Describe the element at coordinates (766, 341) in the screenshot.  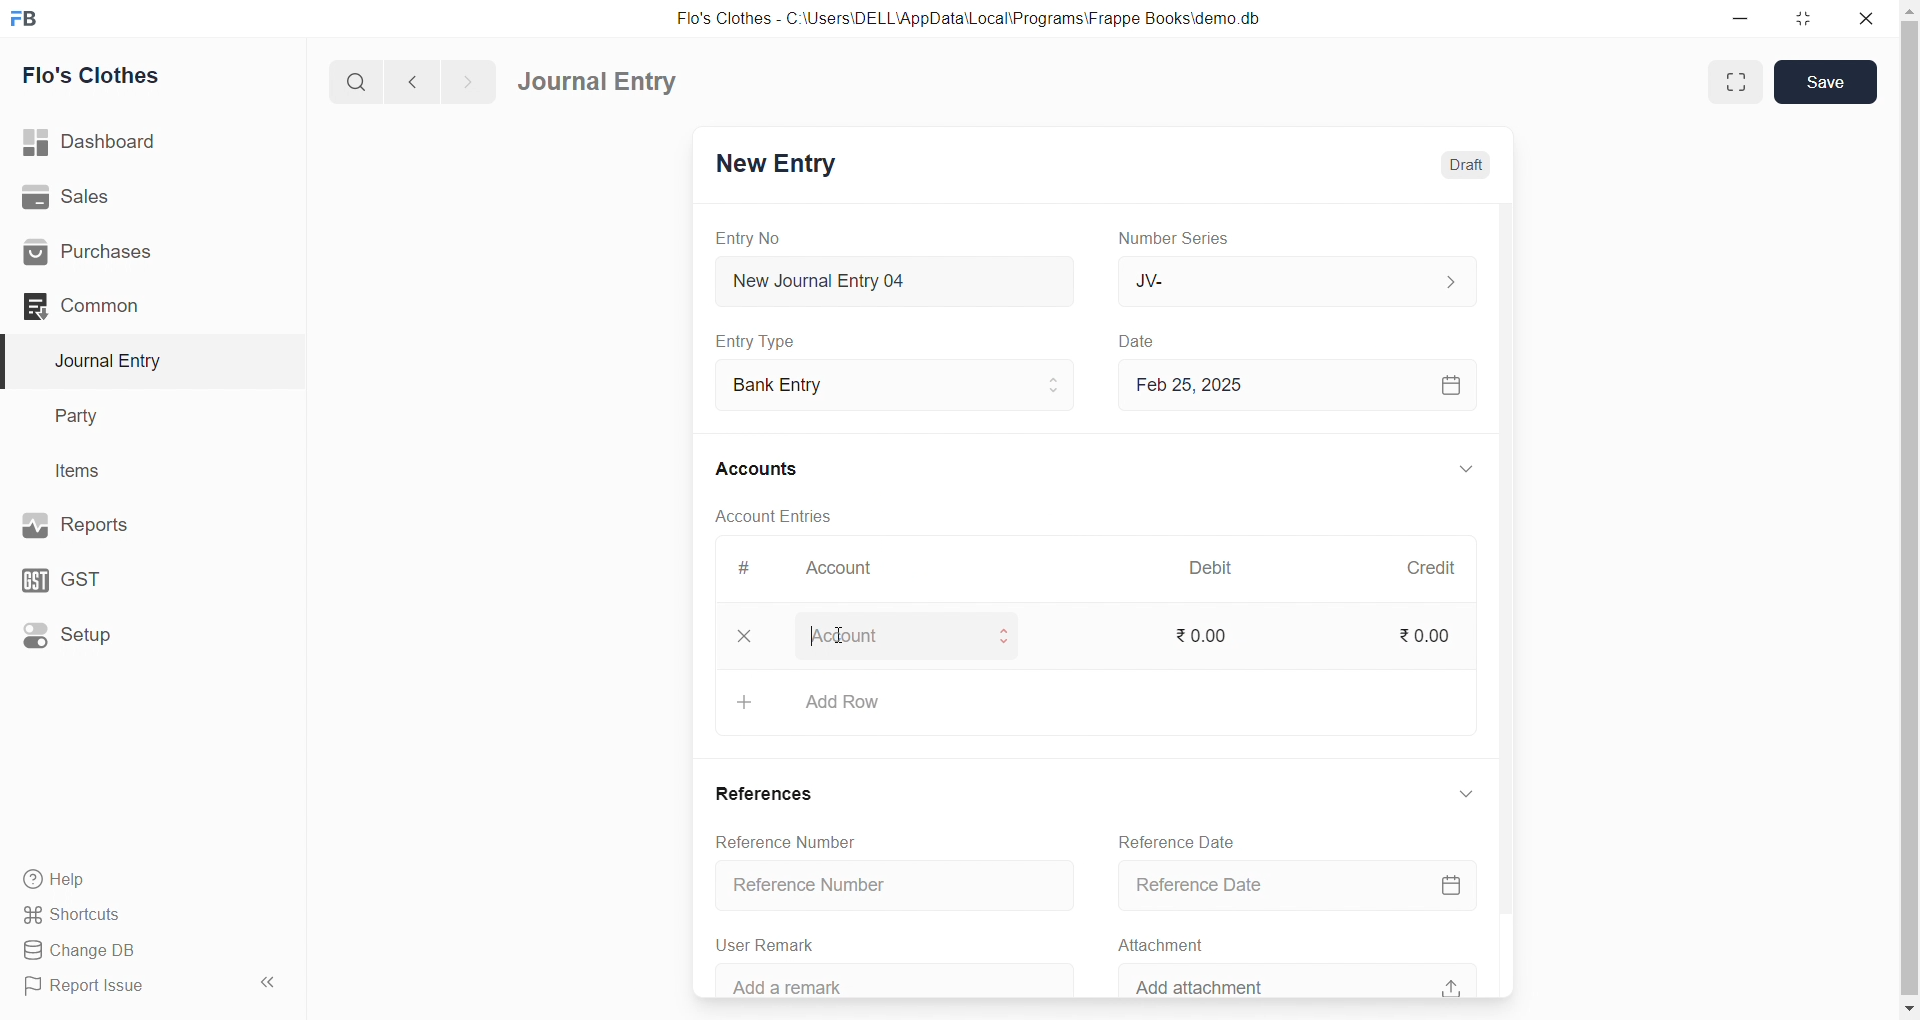
I see `Entry Type` at that location.